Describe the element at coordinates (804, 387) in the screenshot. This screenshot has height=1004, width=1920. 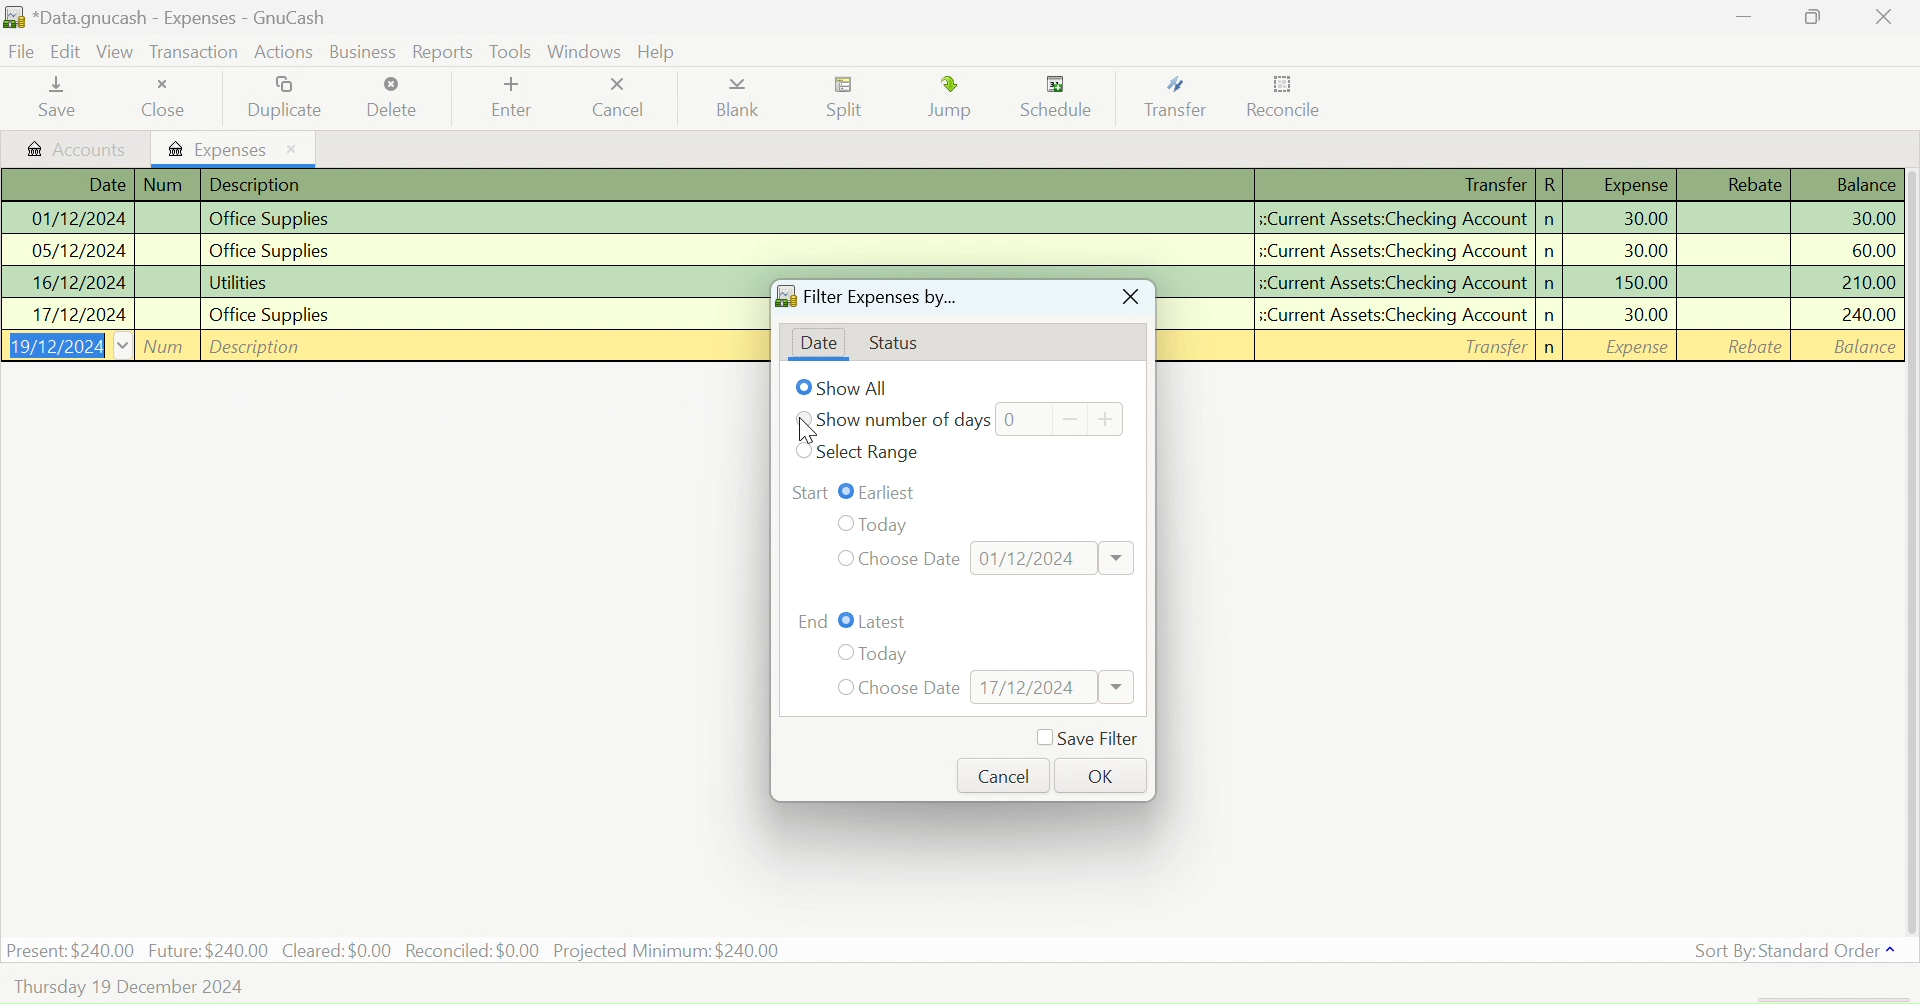
I see `Checkbox` at that location.